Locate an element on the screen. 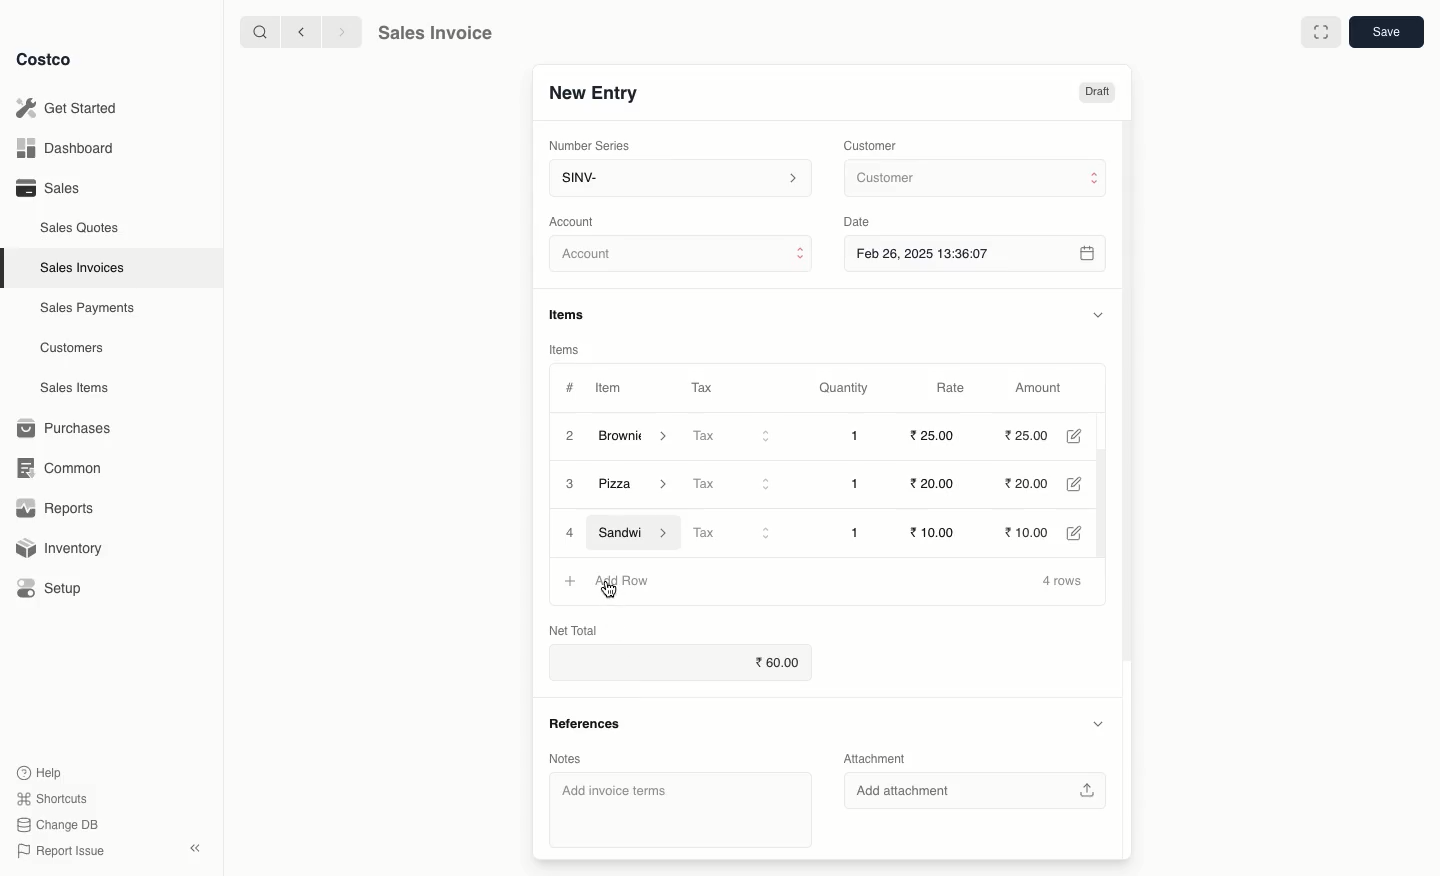 The height and width of the screenshot is (876, 1440). References is located at coordinates (584, 721).